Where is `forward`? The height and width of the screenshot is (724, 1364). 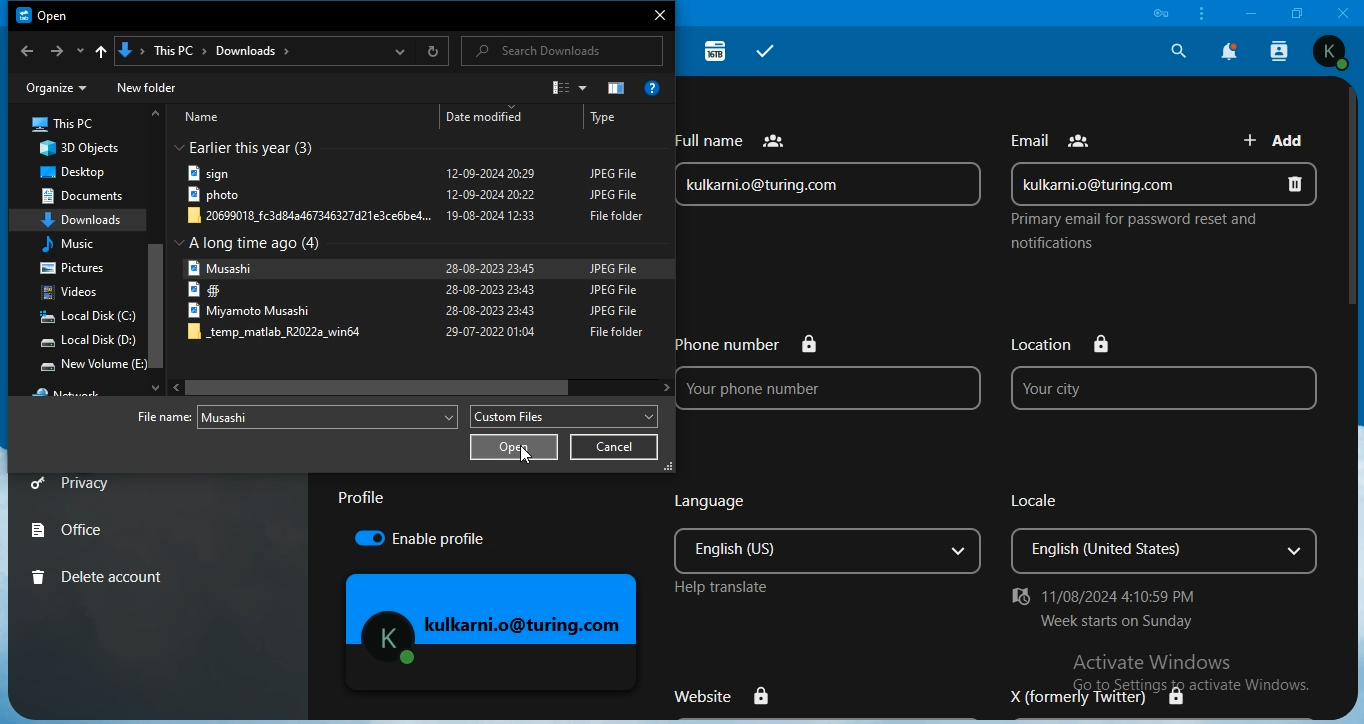 forward is located at coordinates (55, 52).